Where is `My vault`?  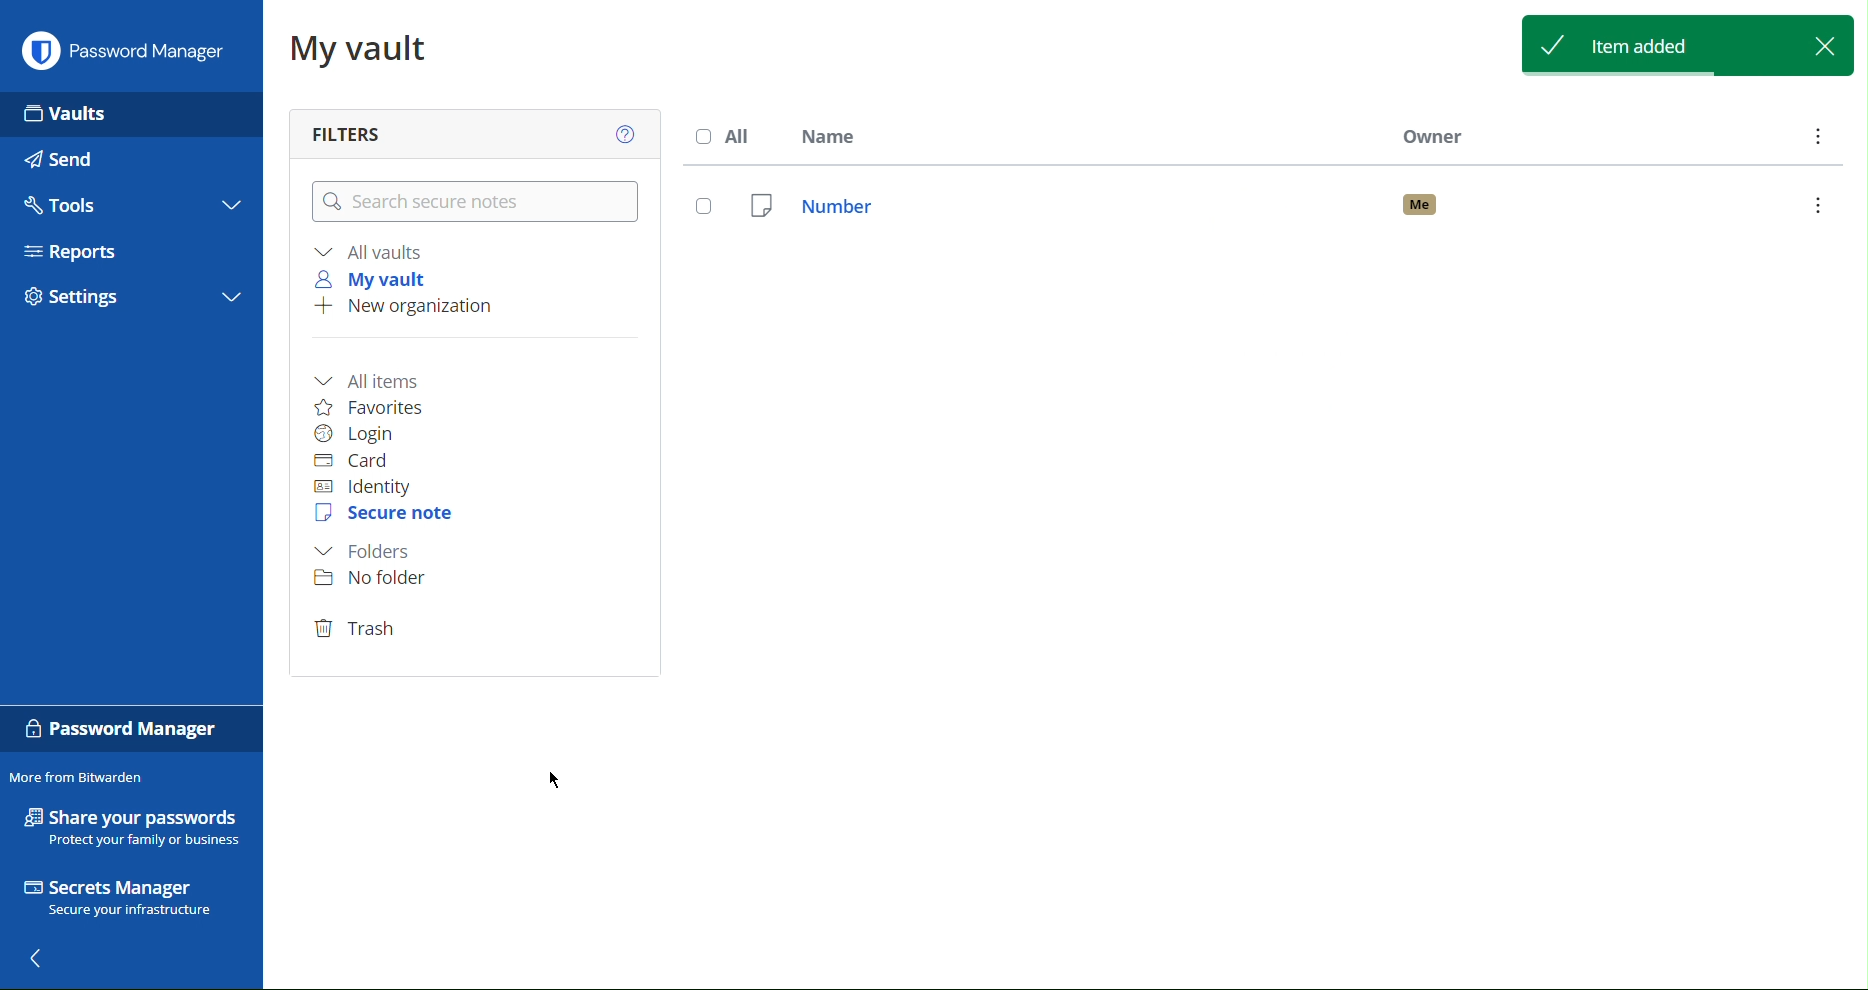
My vault is located at coordinates (378, 281).